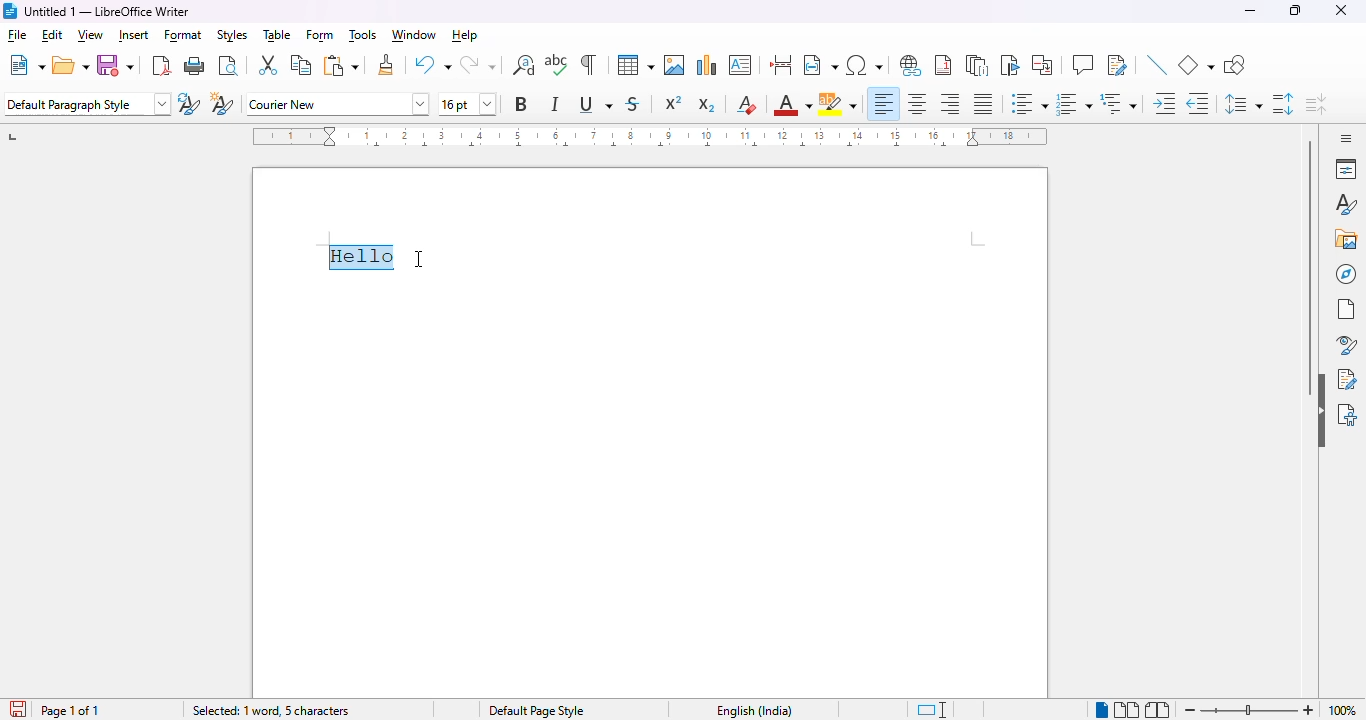 Image resolution: width=1366 pixels, height=720 pixels. I want to click on standard language, so click(934, 710).